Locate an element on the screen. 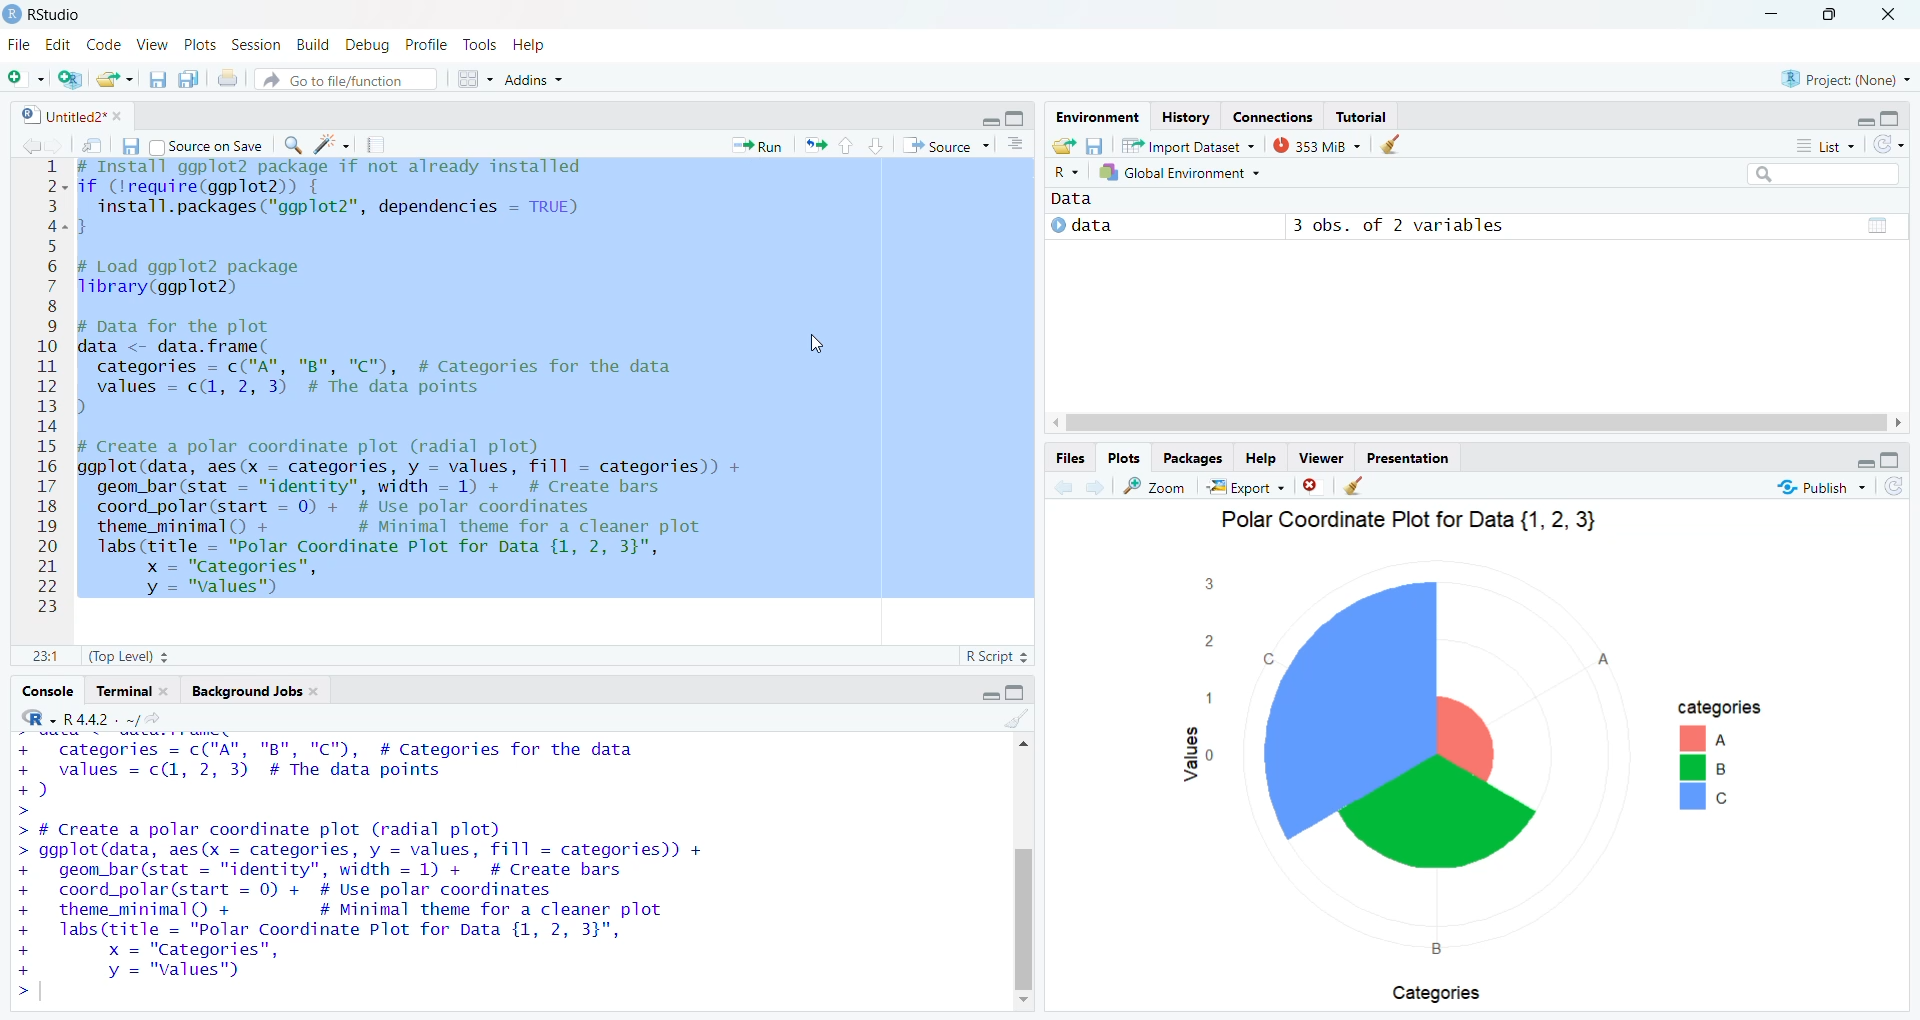  Edit is located at coordinates (56, 47).